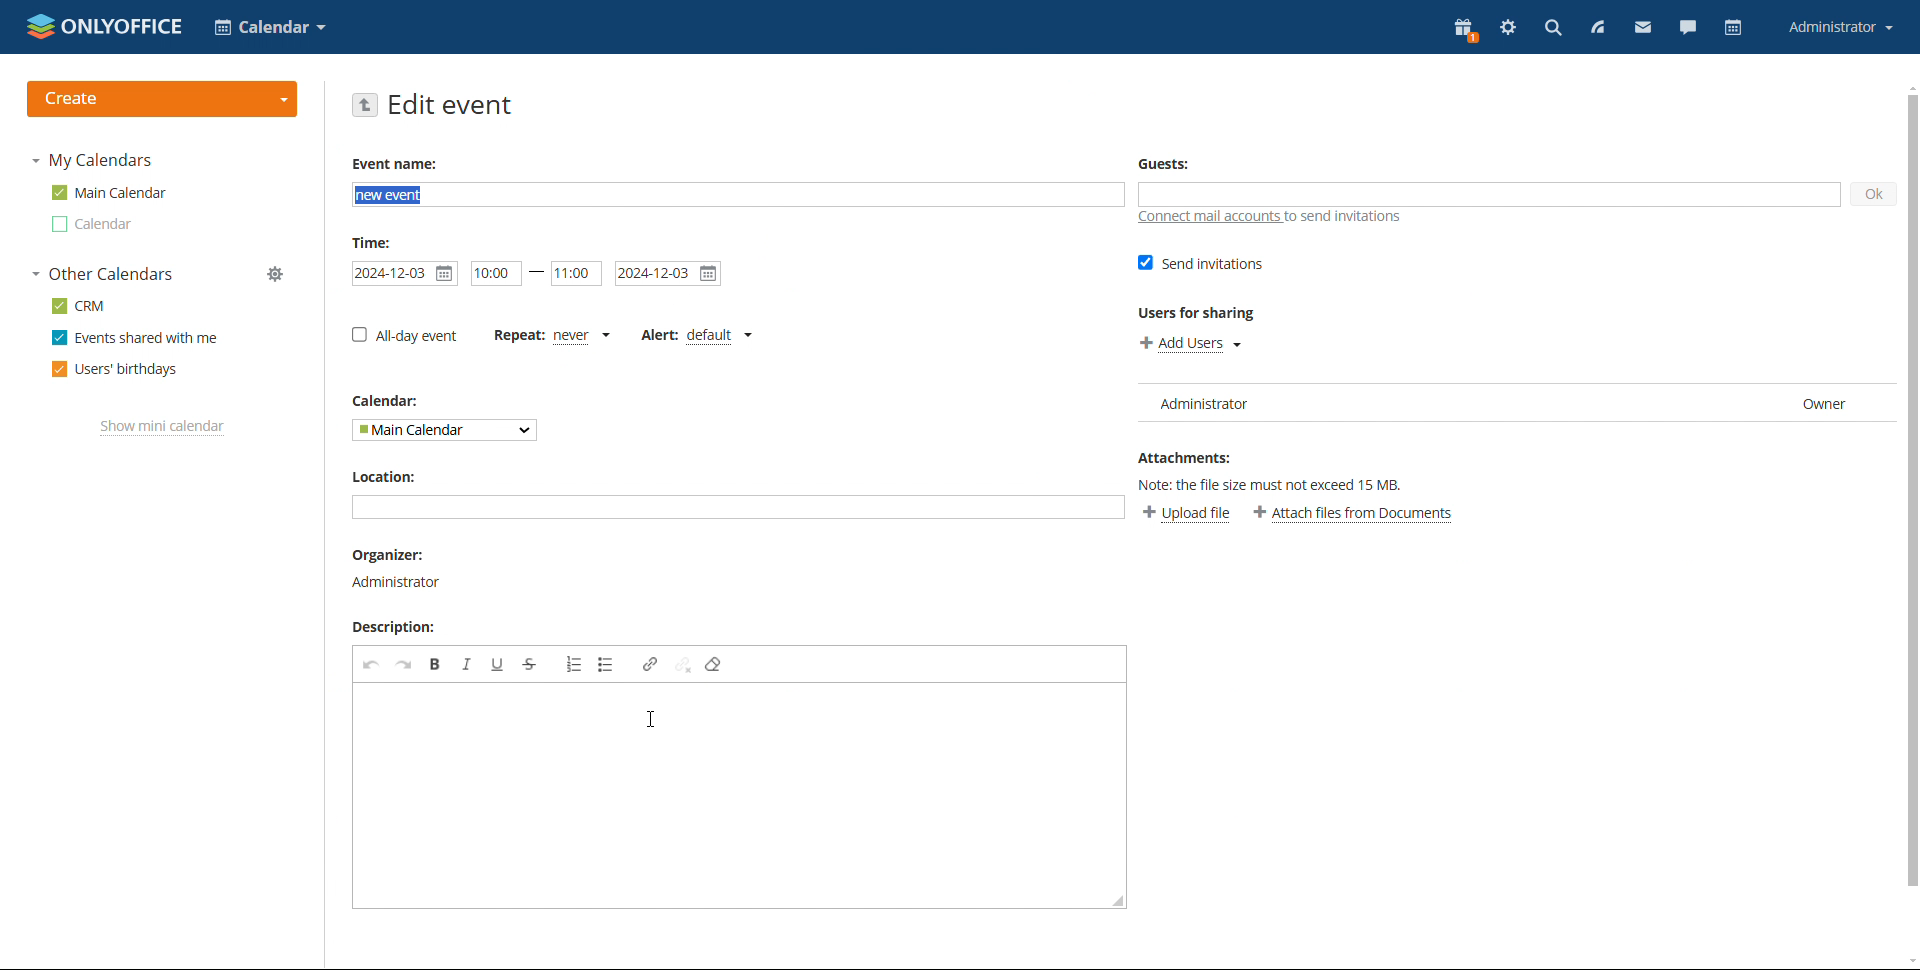 The height and width of the screenshot is (970, 1920). What do you see at coordinates (105, 25) in the screenshot?
I see `logo` at bounding box center [105, 25].